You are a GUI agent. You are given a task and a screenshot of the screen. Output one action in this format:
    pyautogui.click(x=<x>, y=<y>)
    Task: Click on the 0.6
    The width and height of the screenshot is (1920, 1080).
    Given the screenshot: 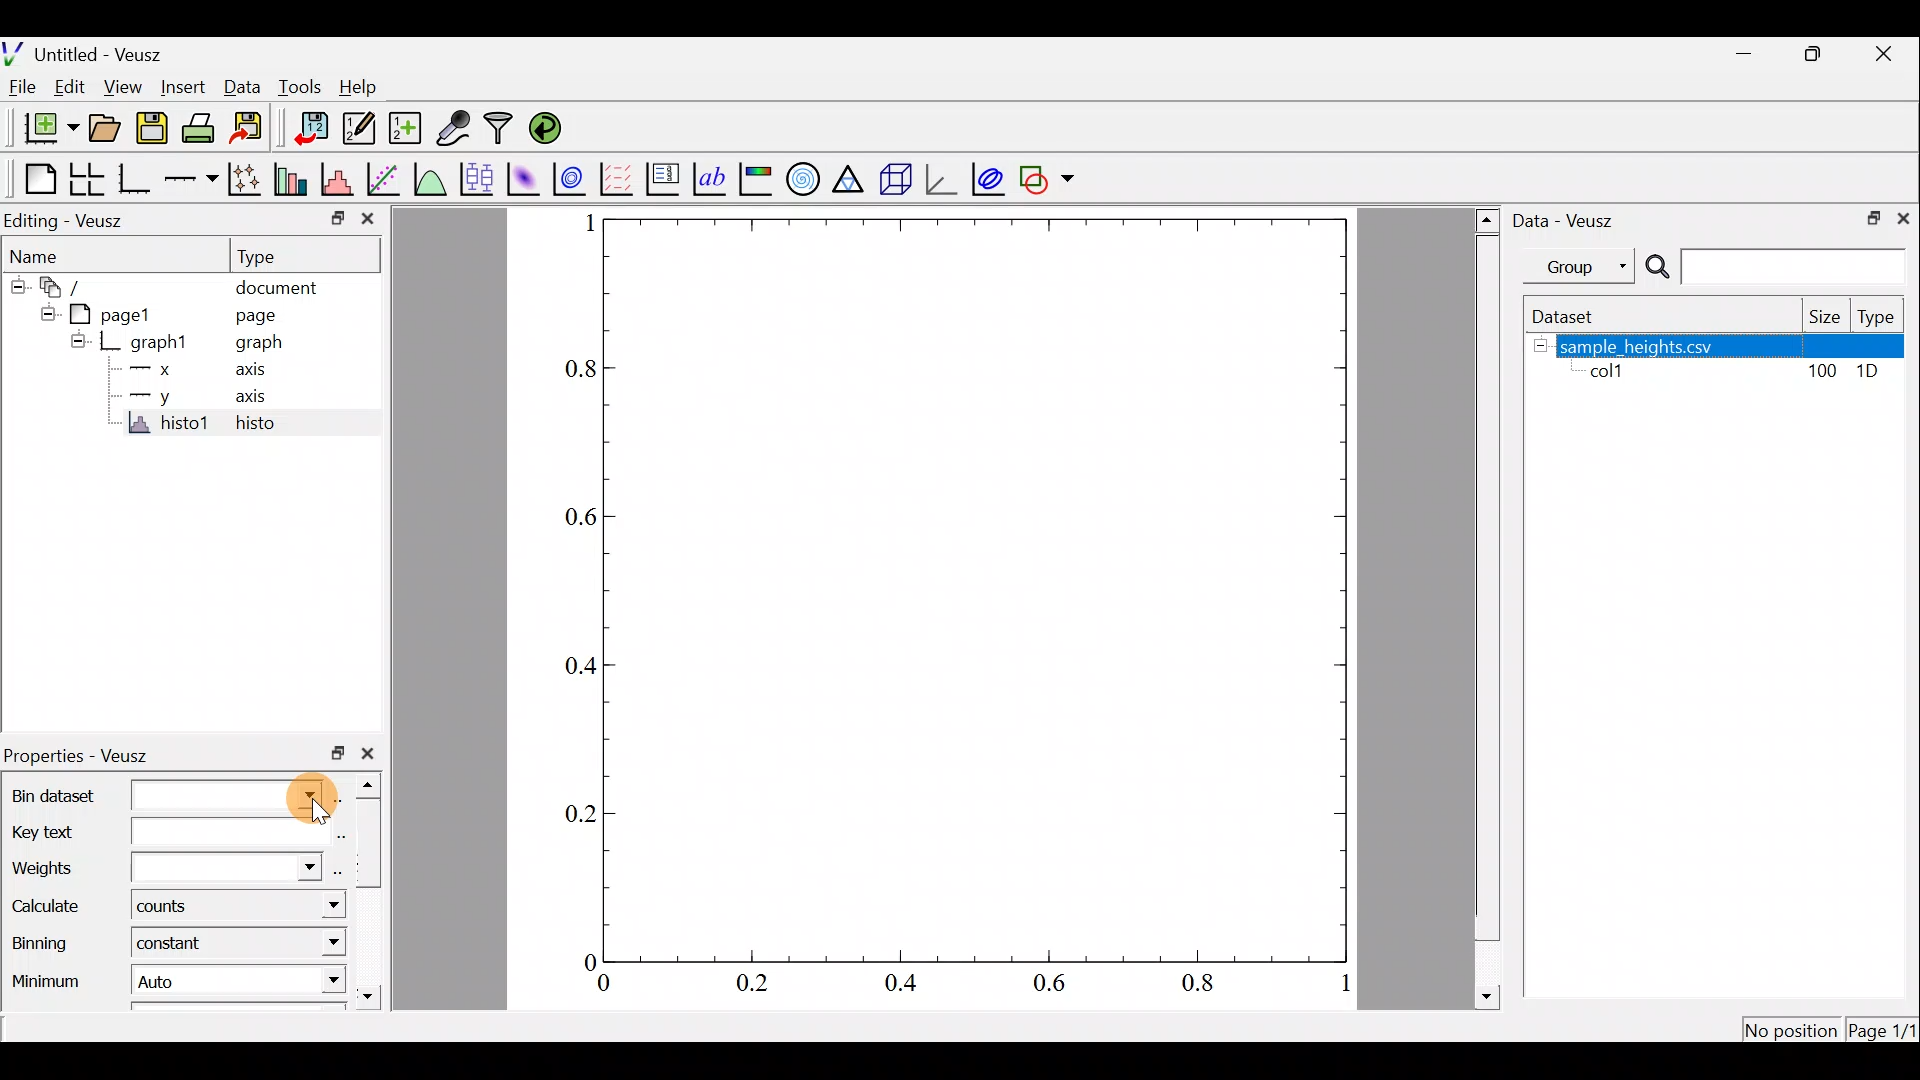 What is the action you would take?
    pyautogui.click(x=1055, y=986)
    